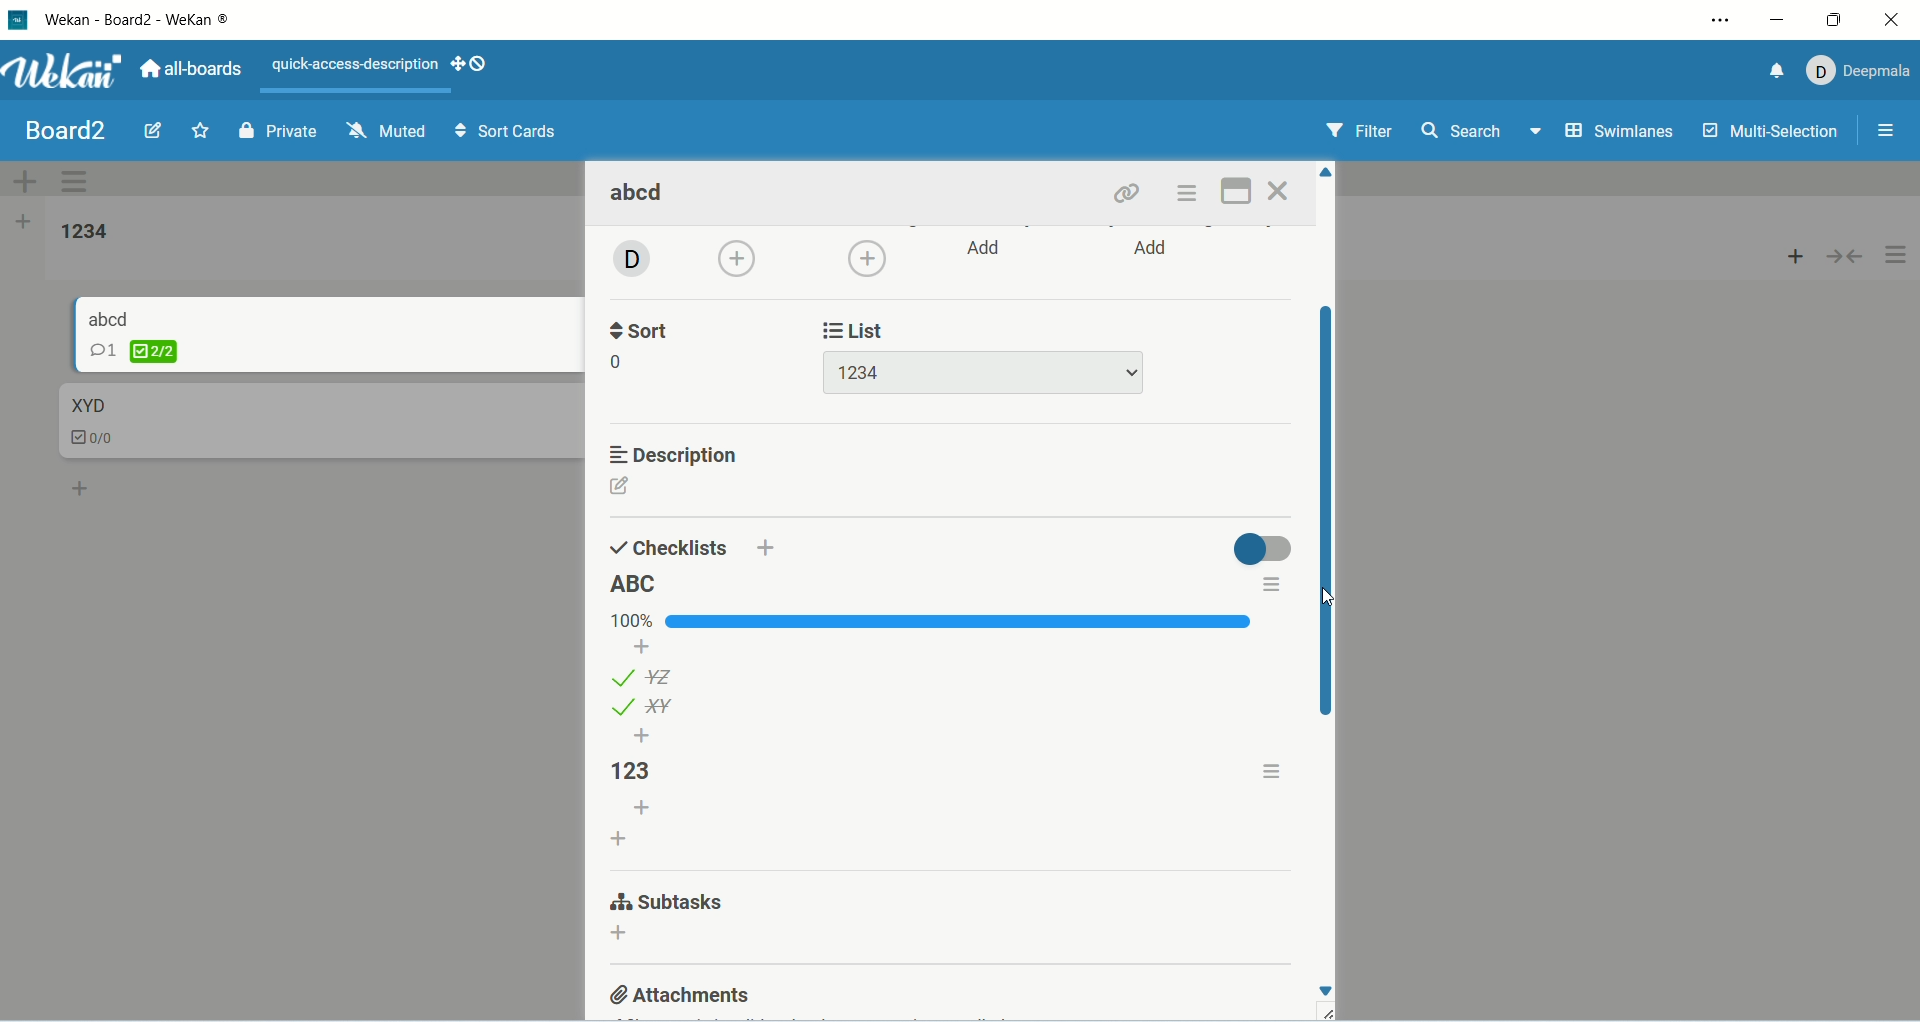  I want to click on private, so click(274, 134).